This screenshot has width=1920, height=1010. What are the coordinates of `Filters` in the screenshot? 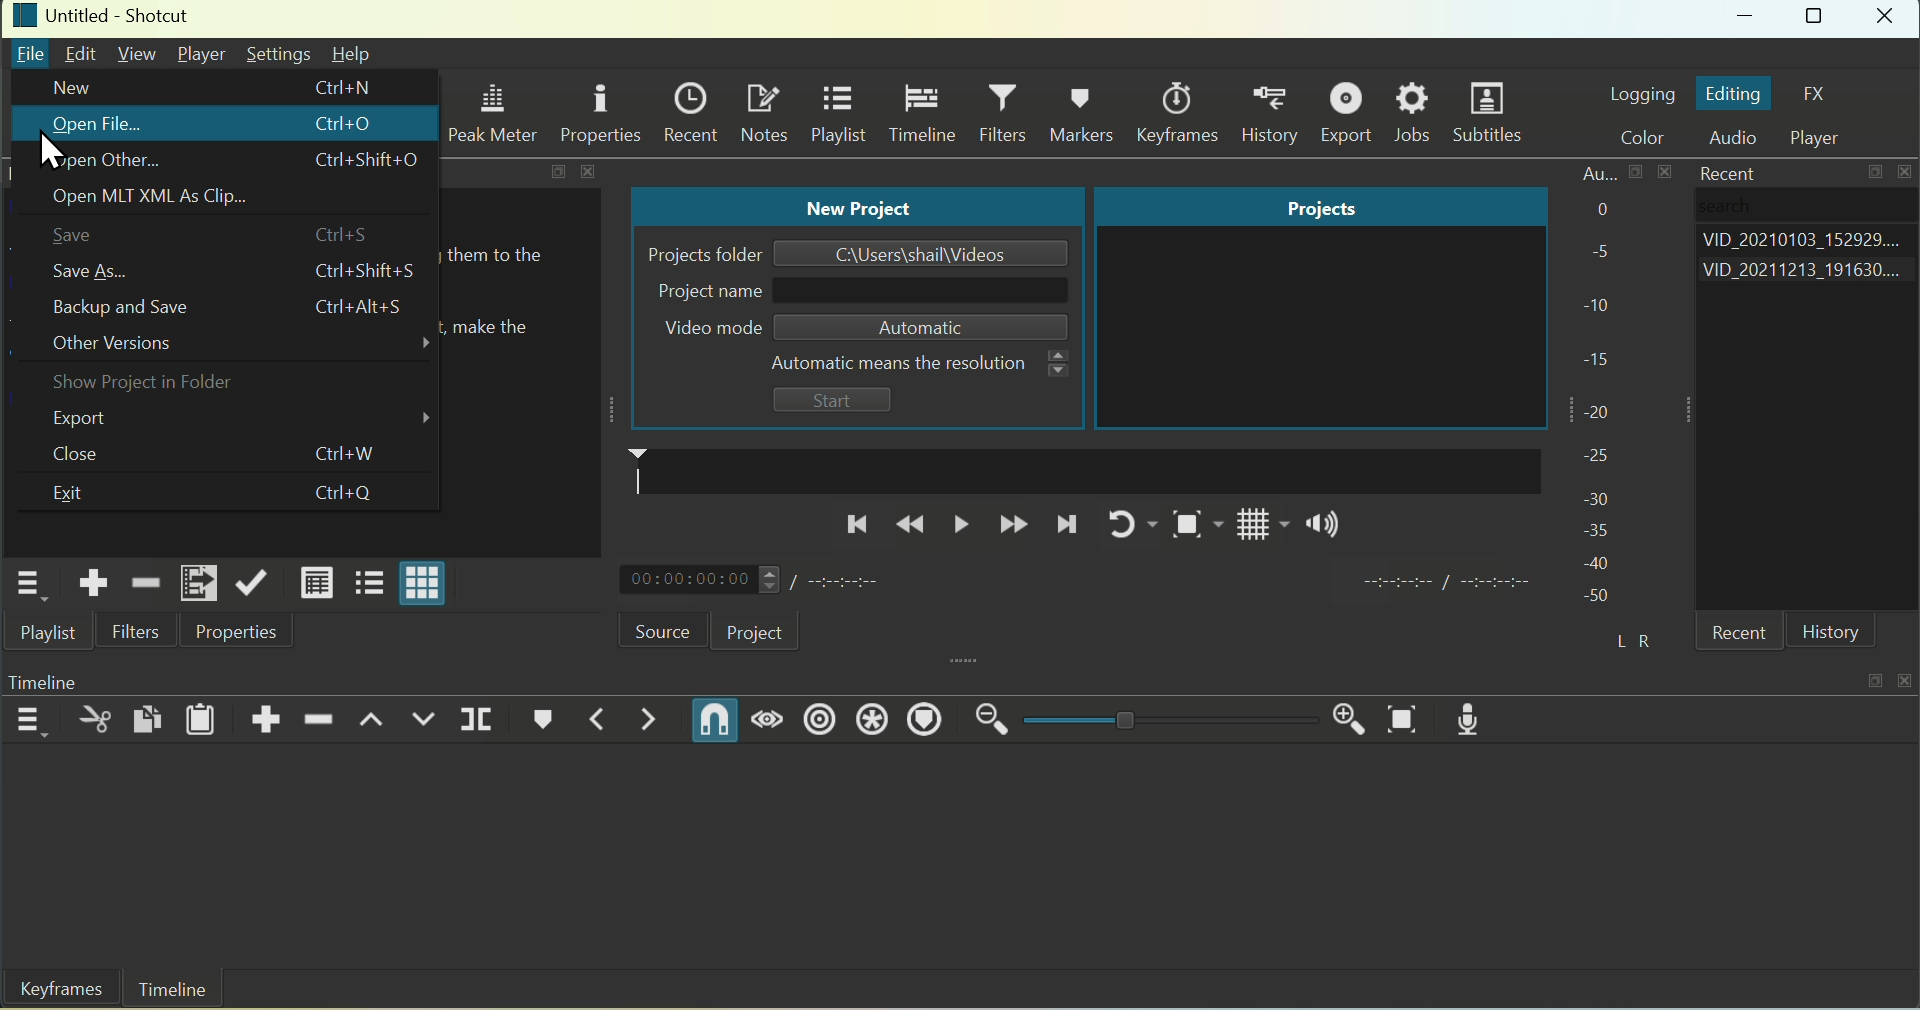 It's located at (1006, 114).